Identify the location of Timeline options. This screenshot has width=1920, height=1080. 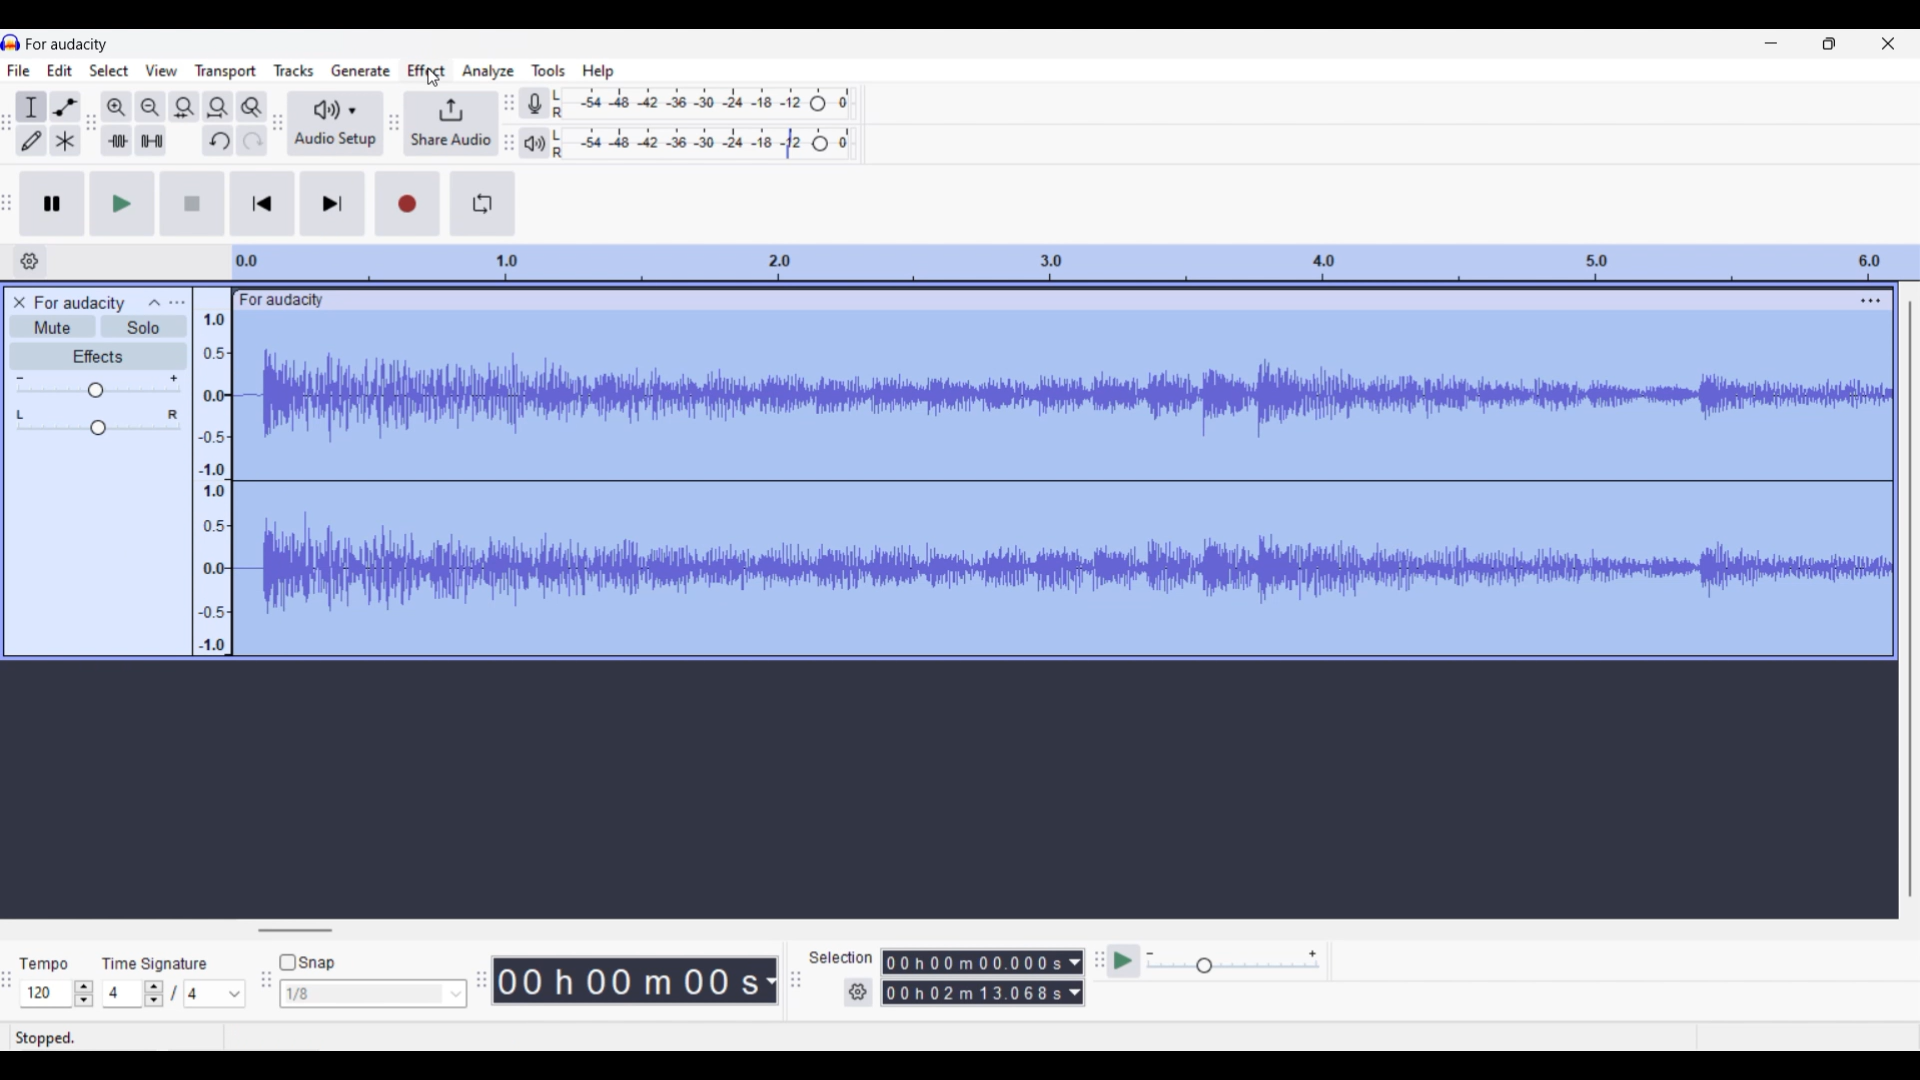
(29, 261).